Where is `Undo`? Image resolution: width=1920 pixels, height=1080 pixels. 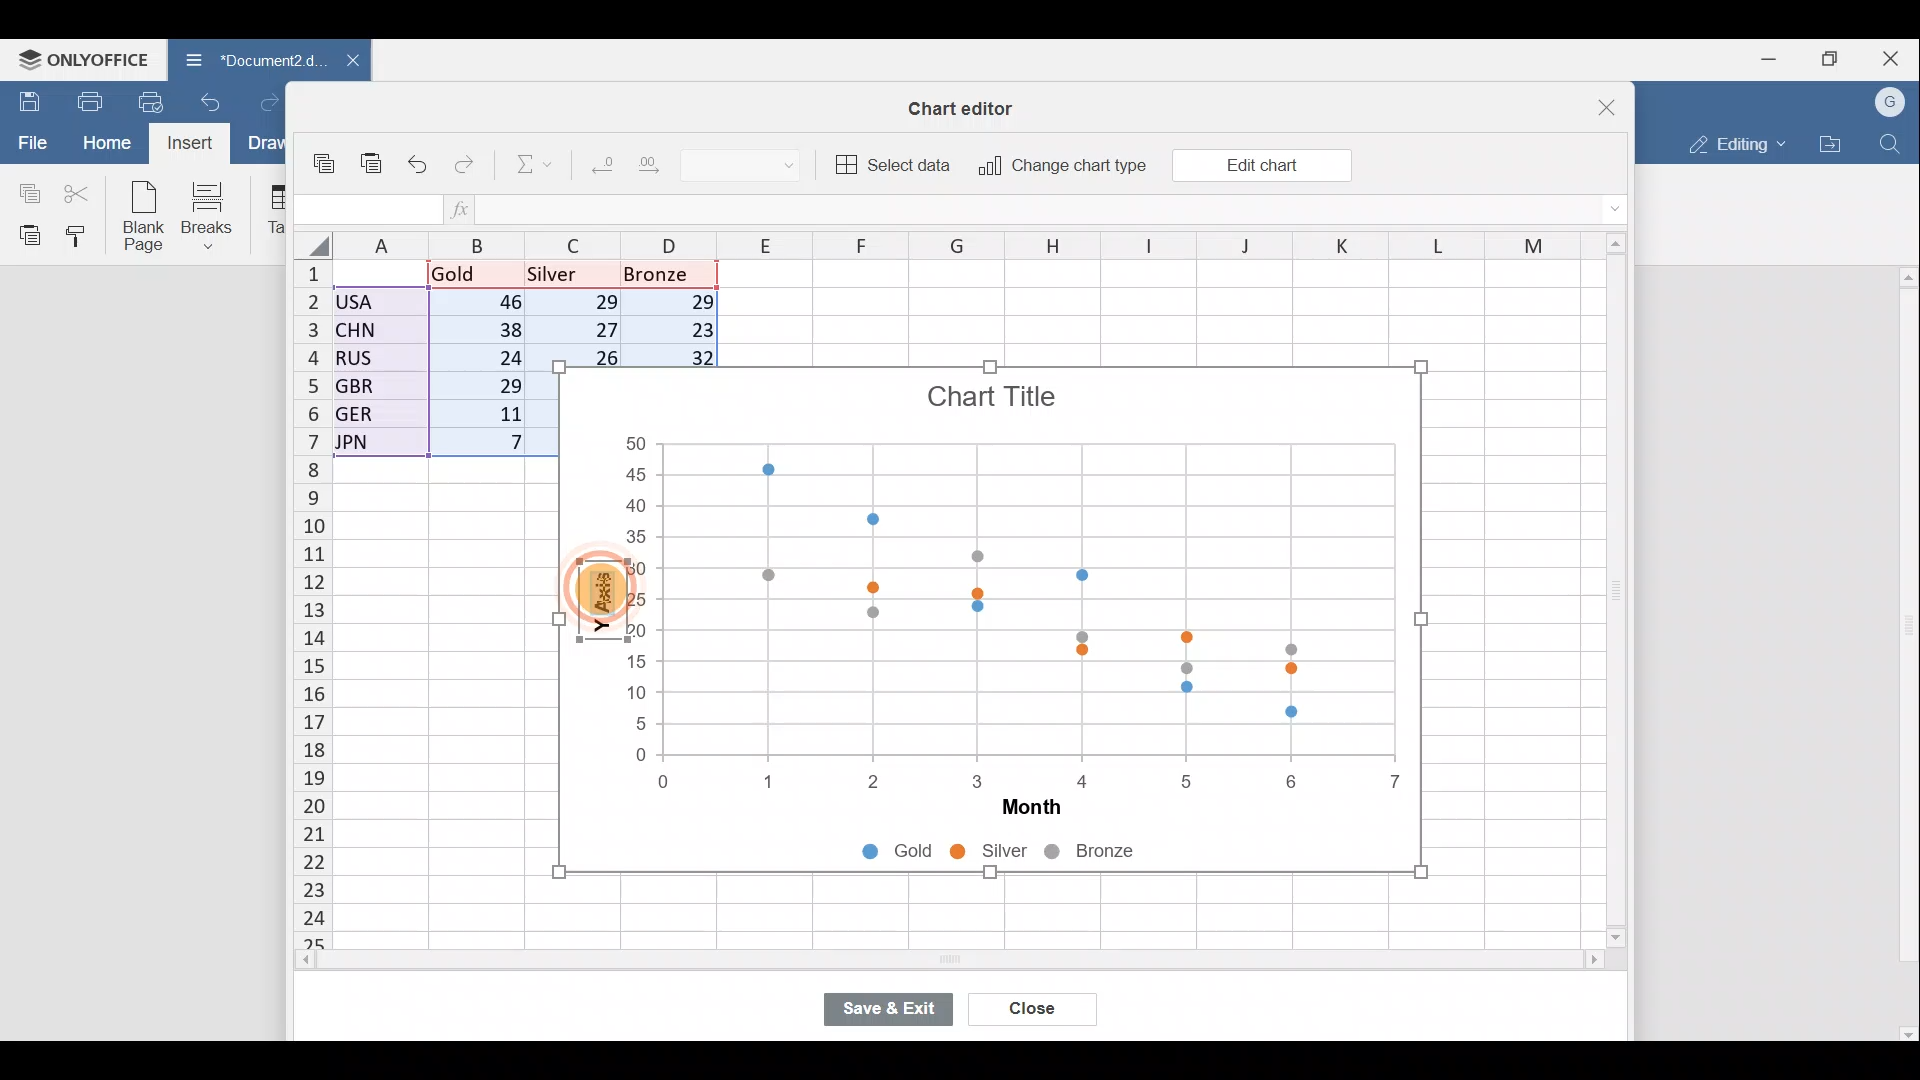
Undo is located at coordinates (216, 100).